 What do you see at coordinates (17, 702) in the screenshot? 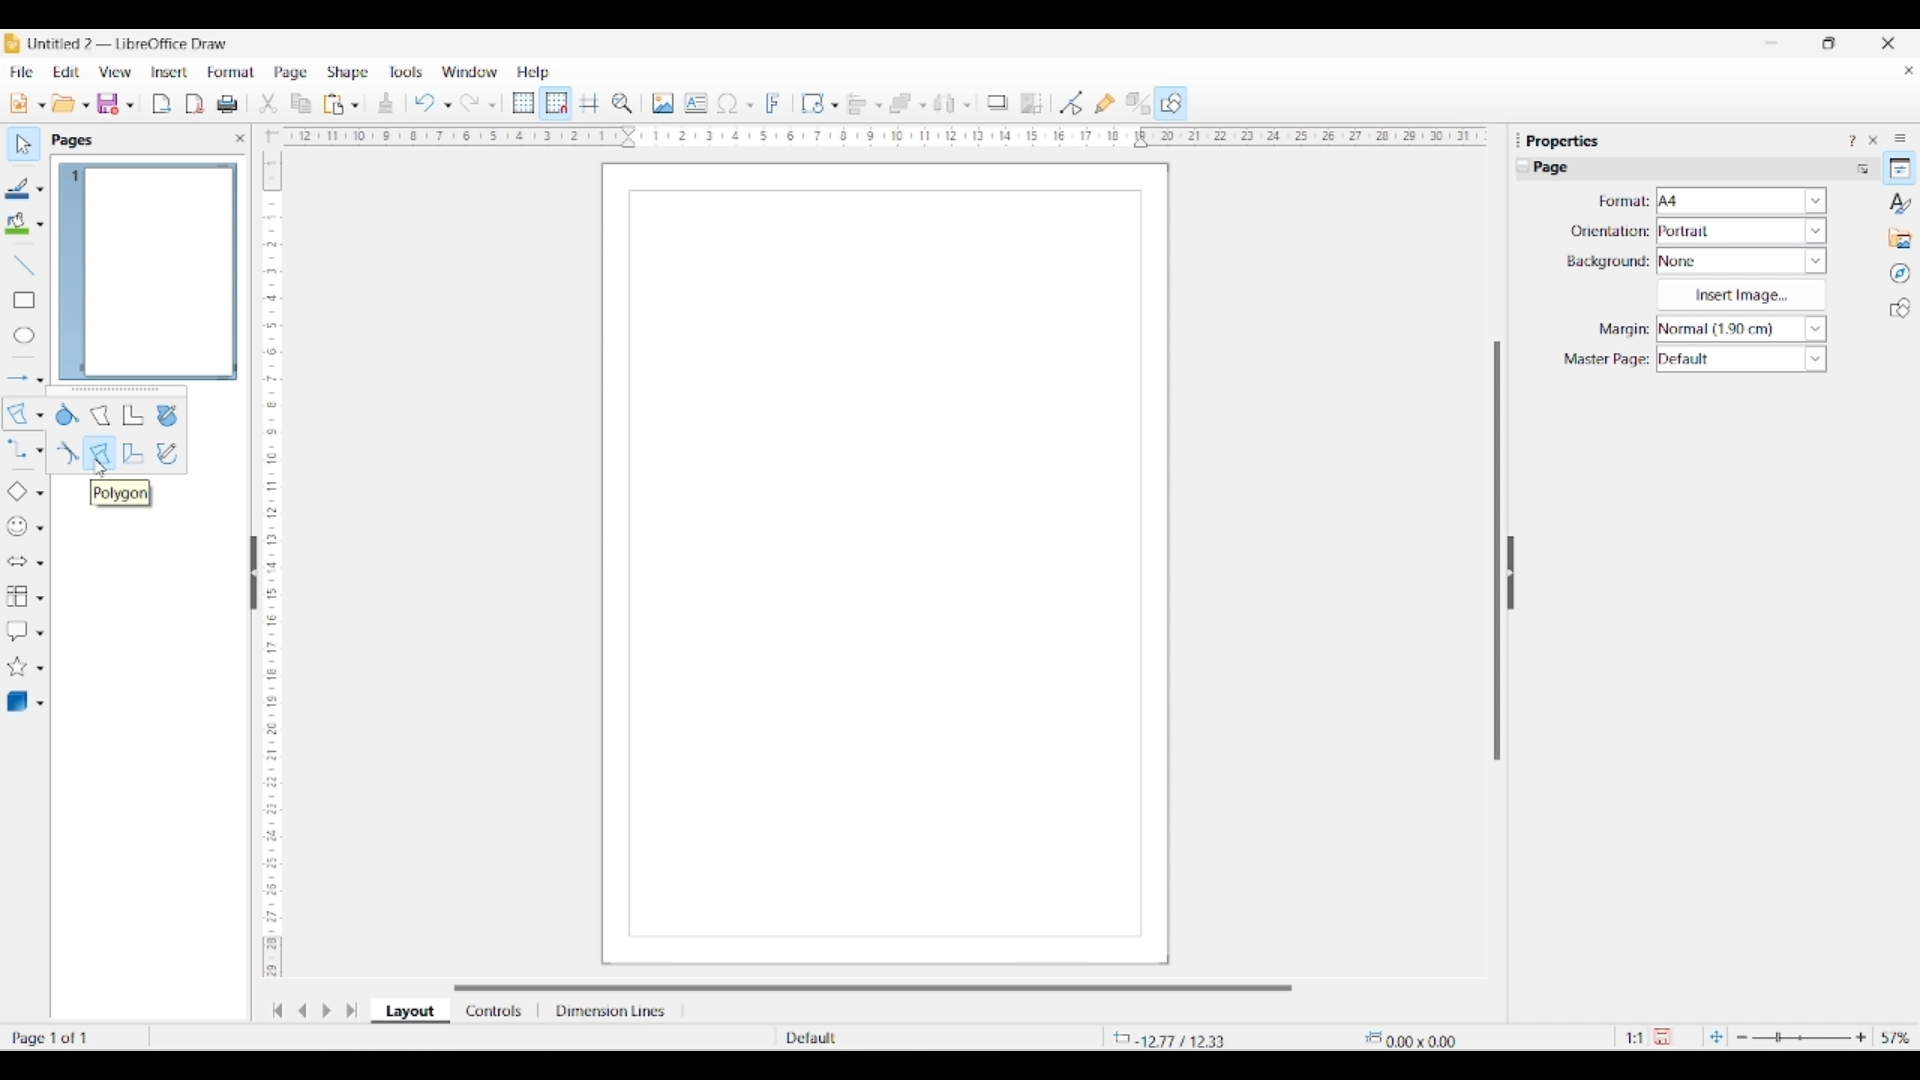
I see `Selected 3D object` at bounding box center [17, 702].